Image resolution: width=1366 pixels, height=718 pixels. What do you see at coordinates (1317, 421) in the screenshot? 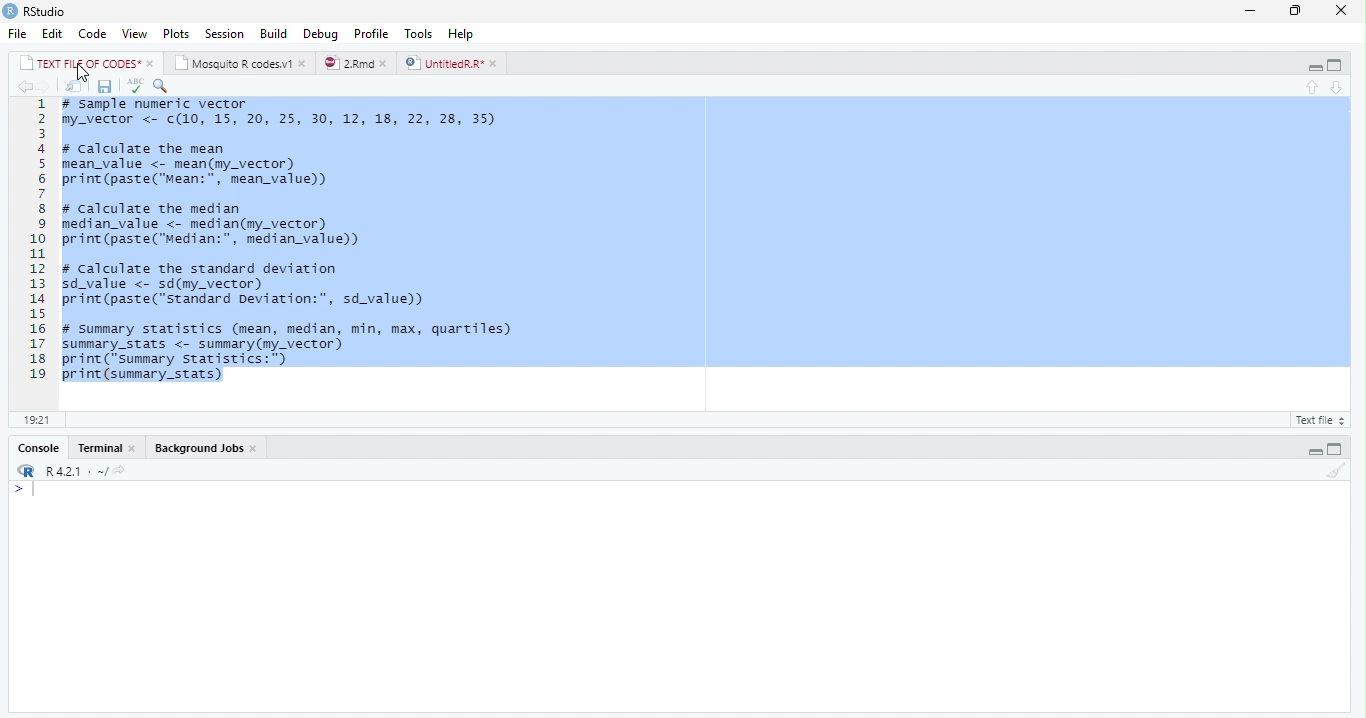
I see `R Script` at bounding box center [1317, 421].